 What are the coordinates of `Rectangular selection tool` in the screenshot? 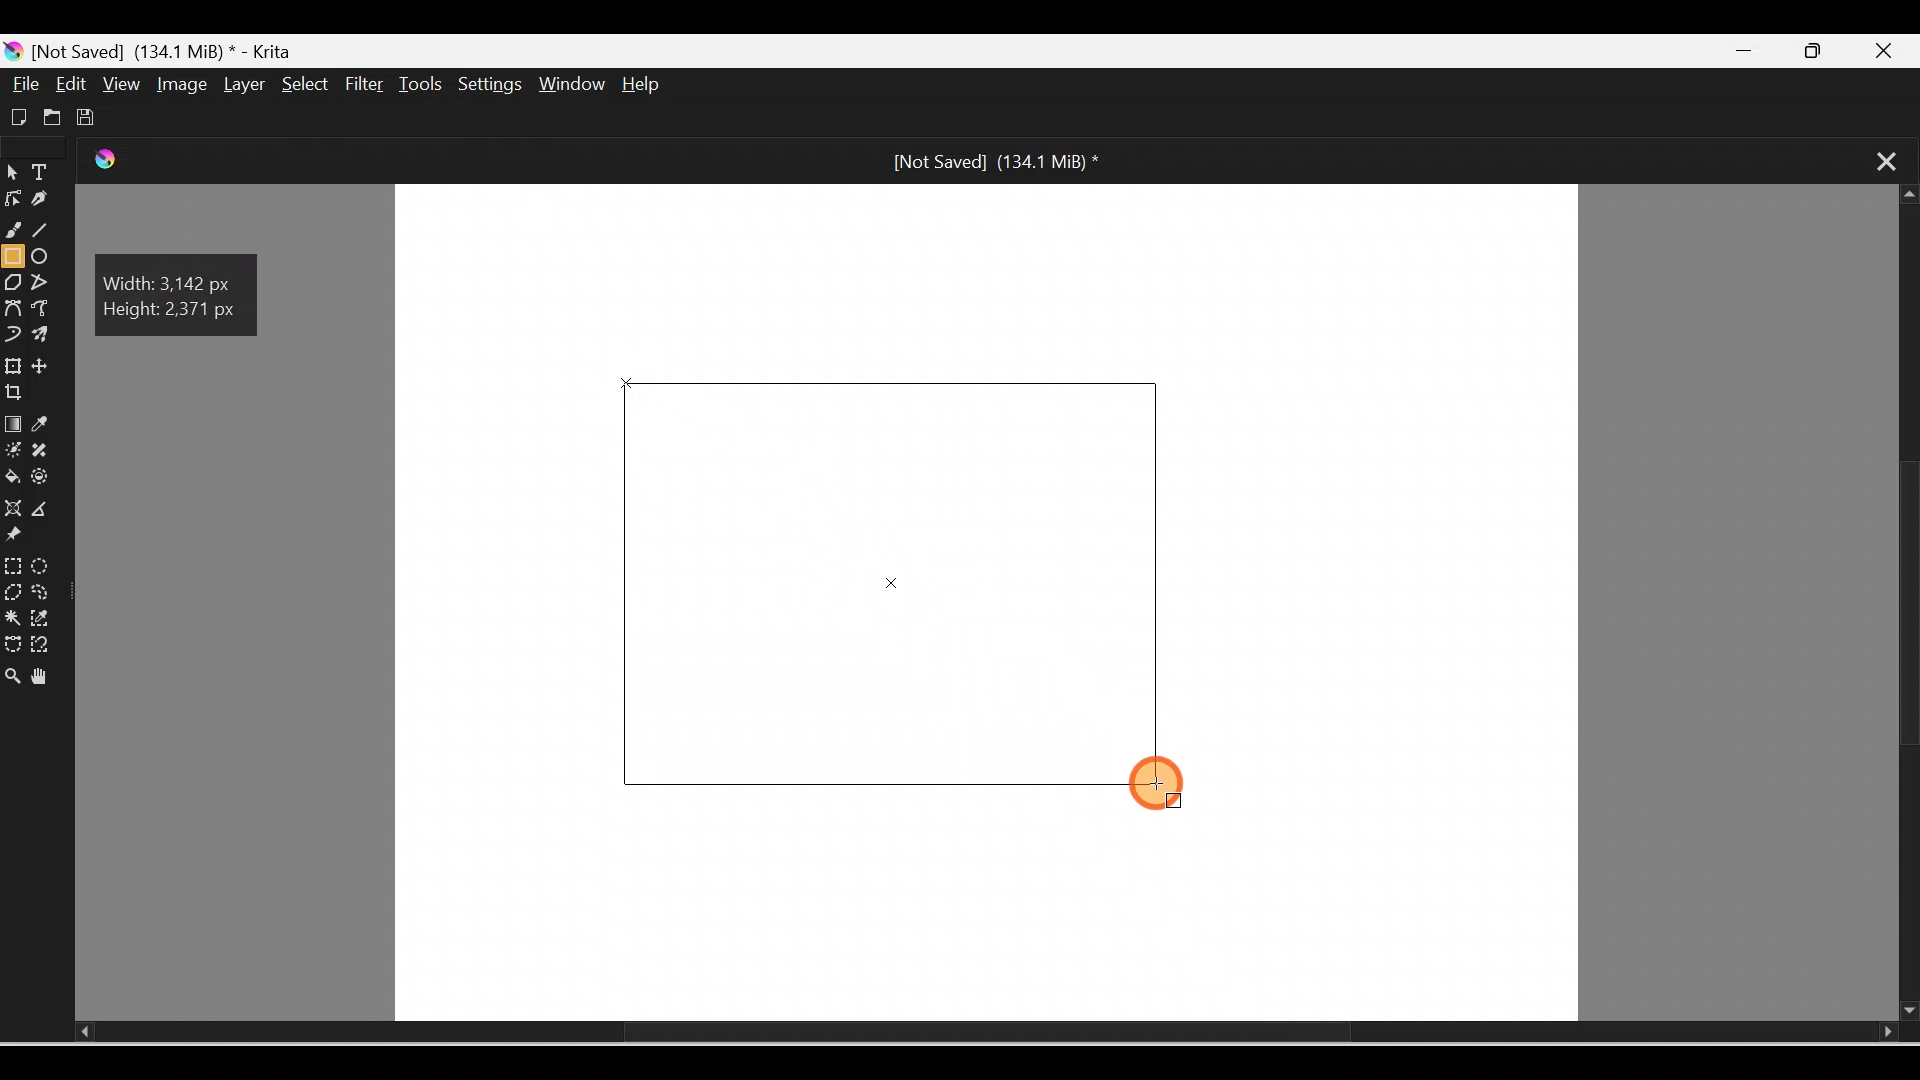 It's located at (12, 562).